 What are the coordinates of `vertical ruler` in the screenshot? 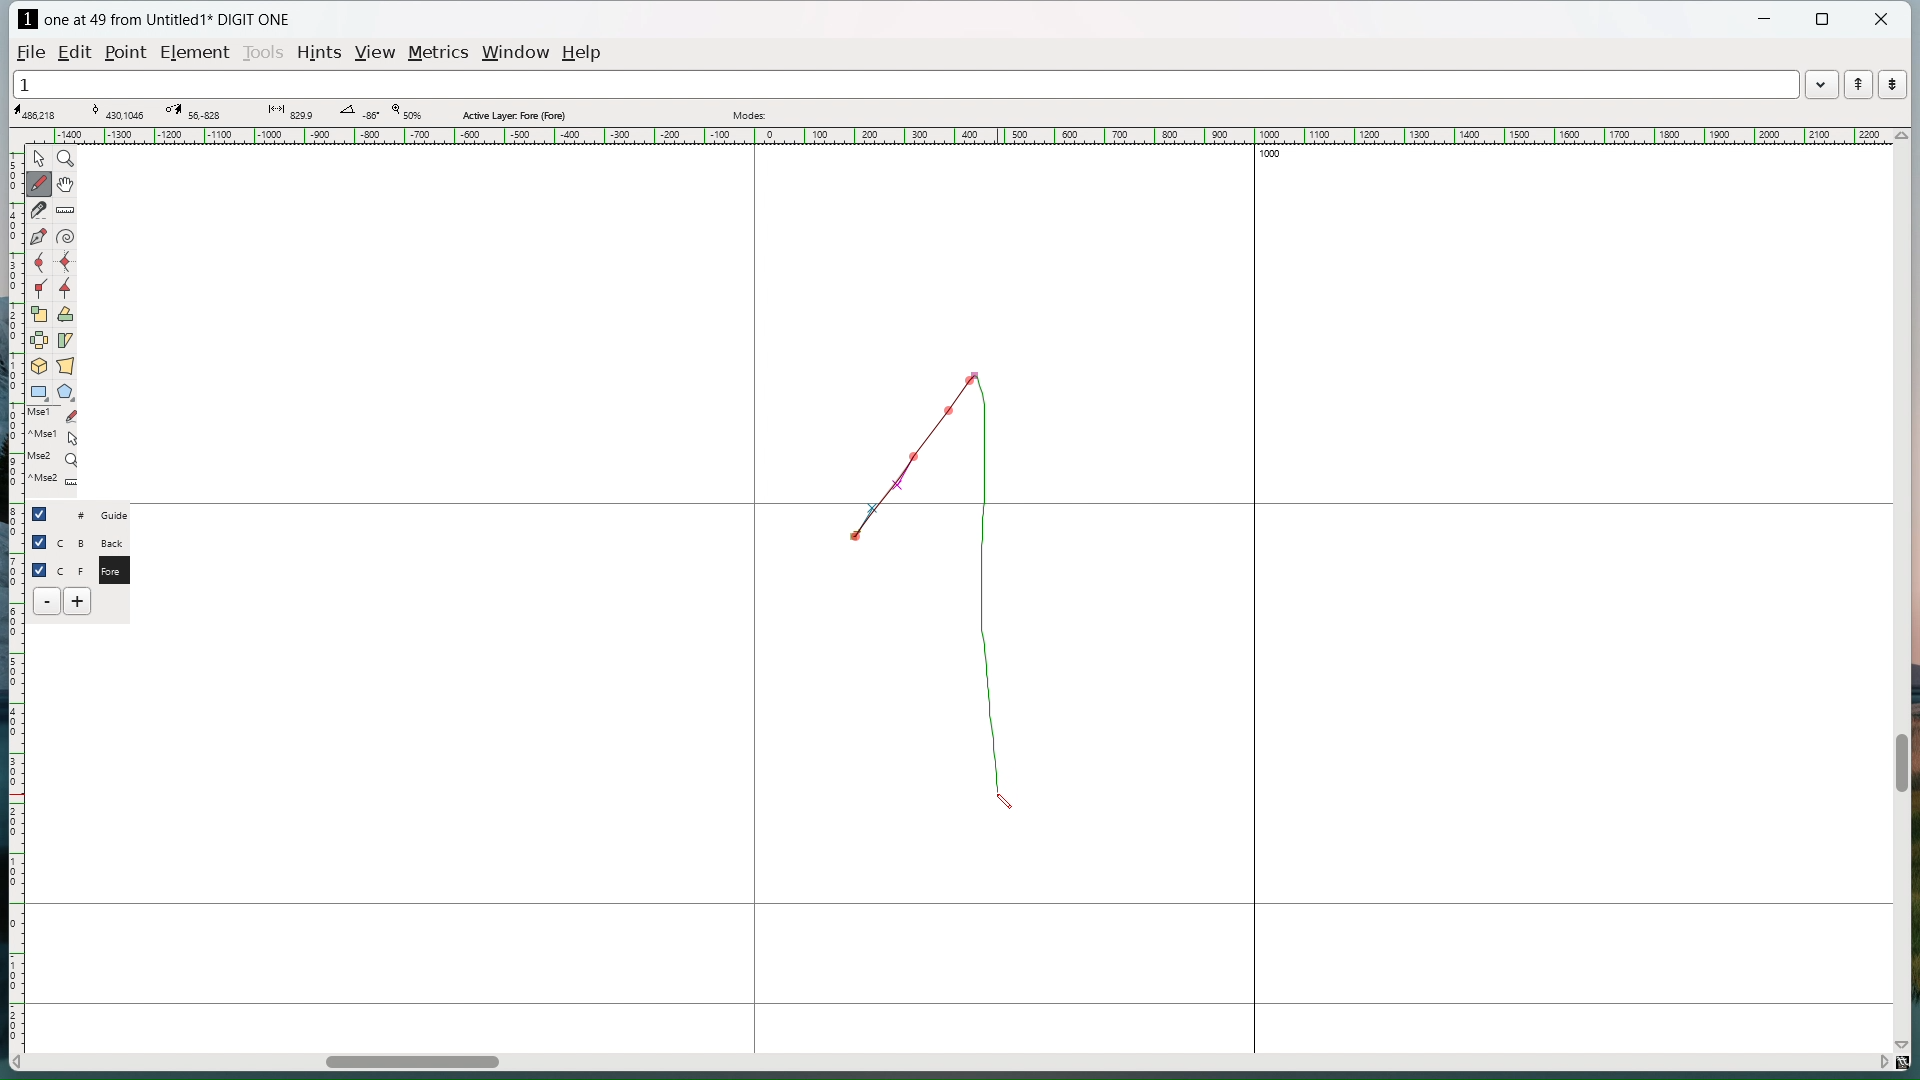 It's located at (14, 588).